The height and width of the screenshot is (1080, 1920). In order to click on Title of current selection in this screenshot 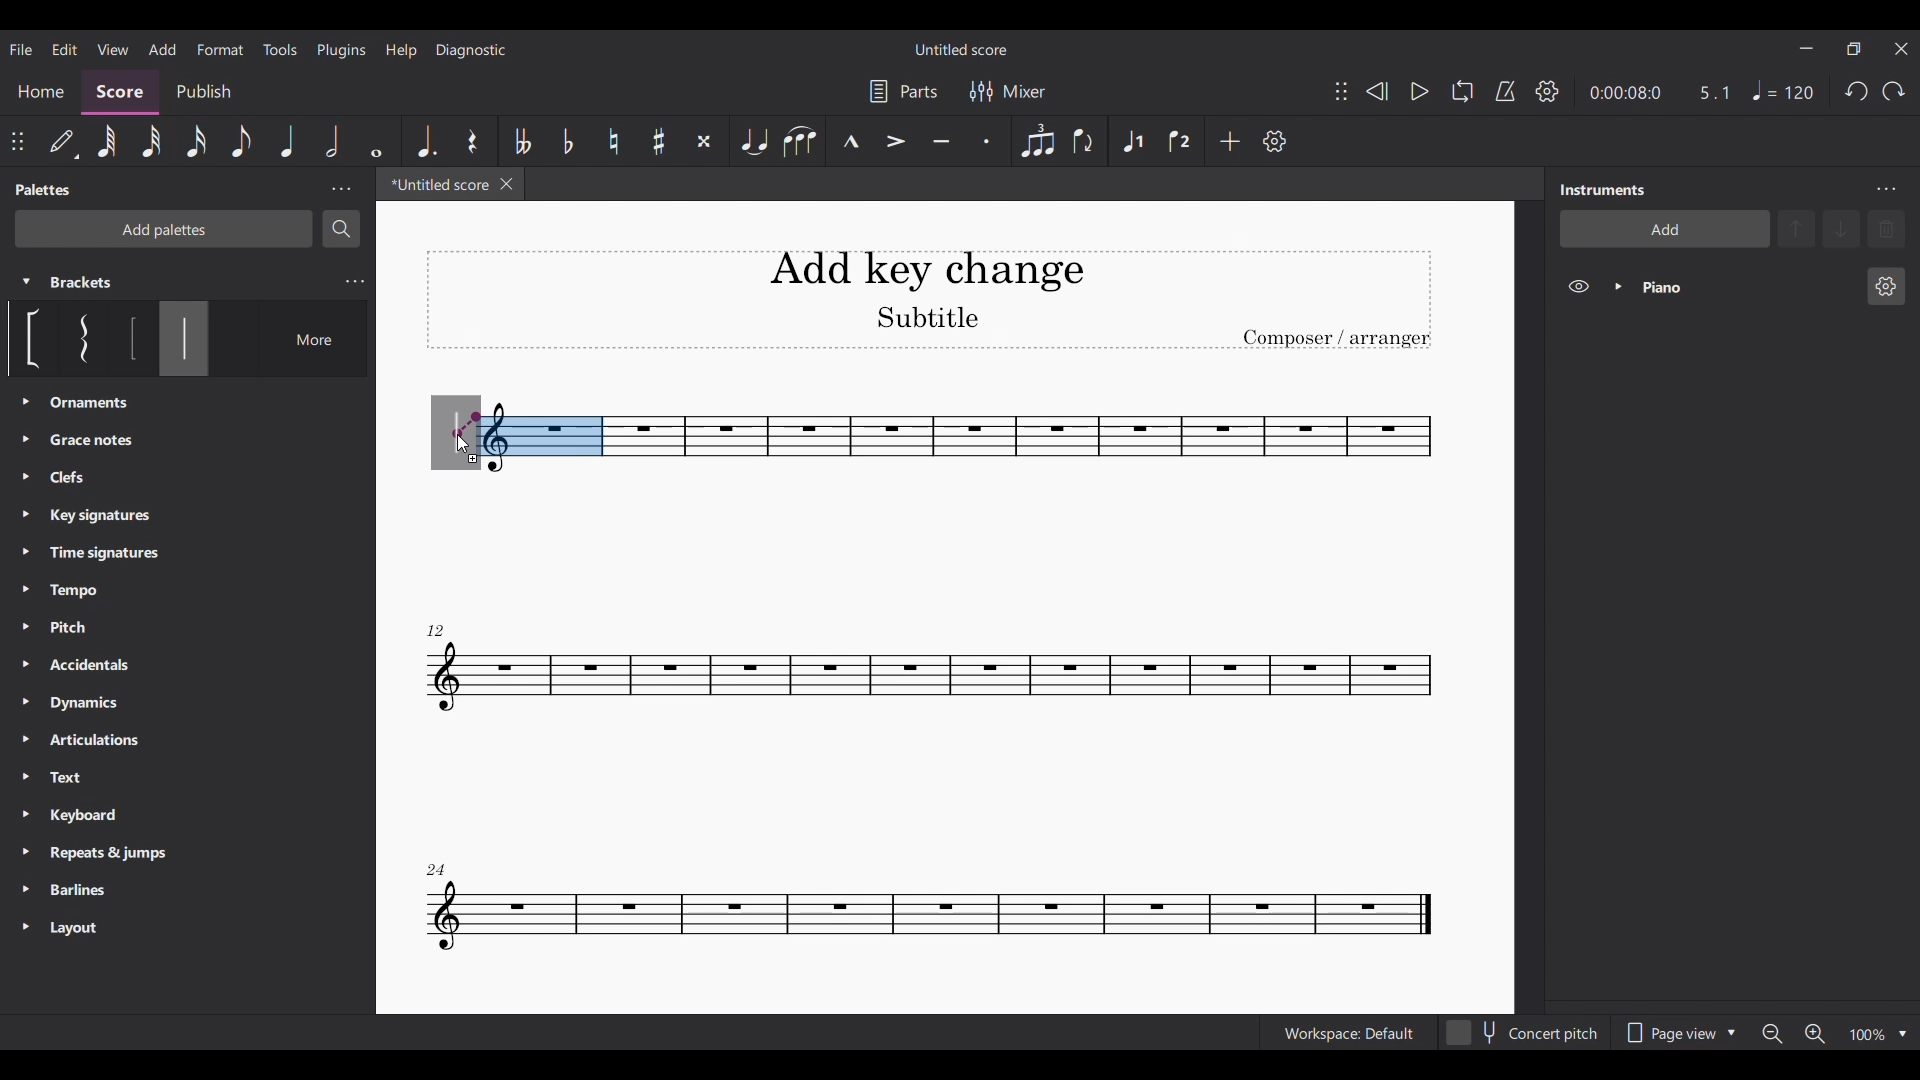, I will do `click(82, 282)`.